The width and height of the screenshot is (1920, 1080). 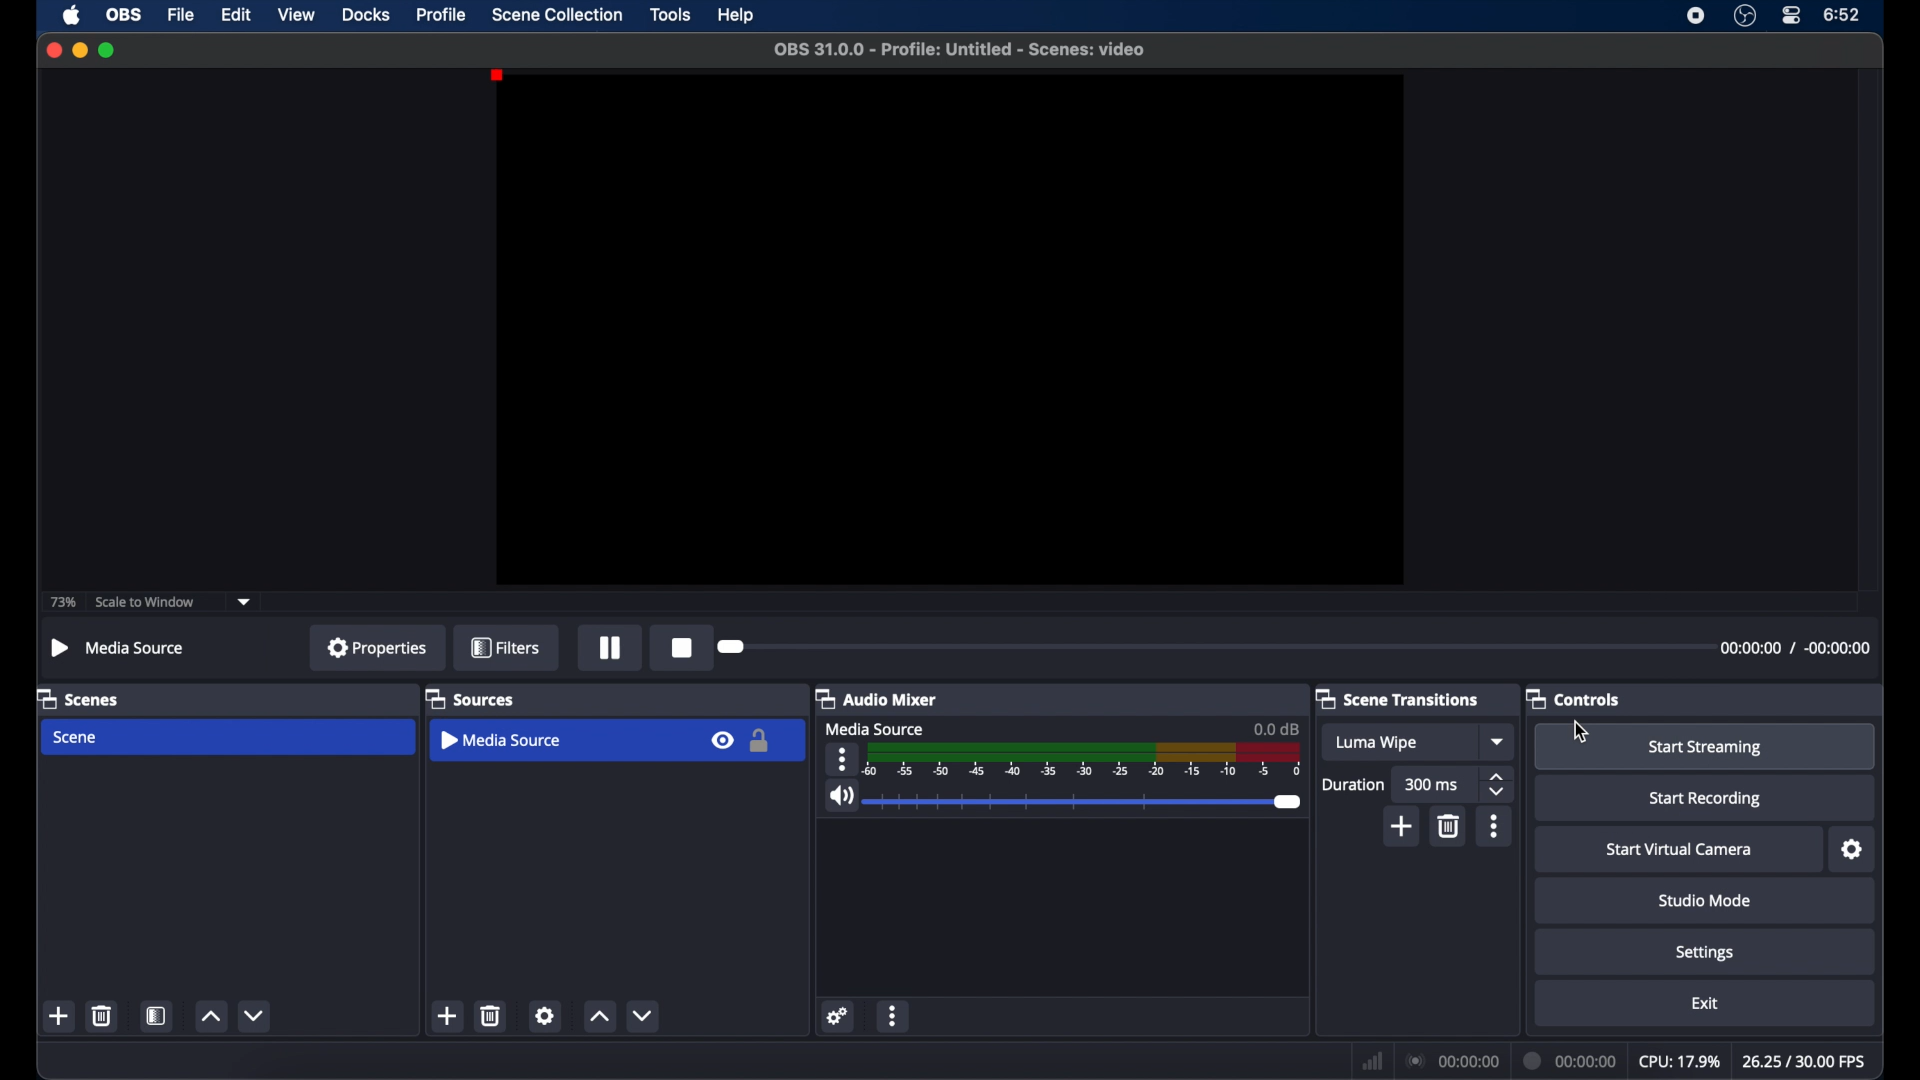 What do you see at coordinates (961, 49) in the screenshot?
I see `filename` at bounding box center [961, 49].